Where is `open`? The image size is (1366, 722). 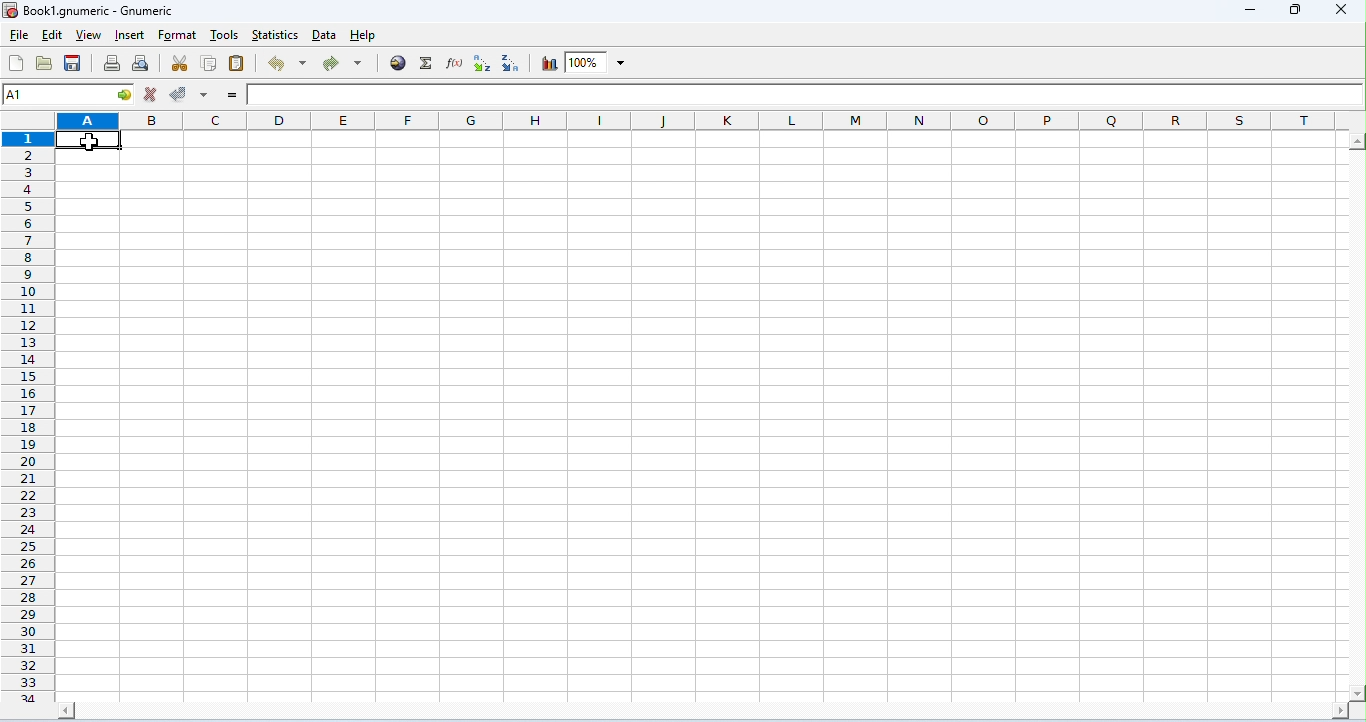
open is located at coordinates (44, 63).